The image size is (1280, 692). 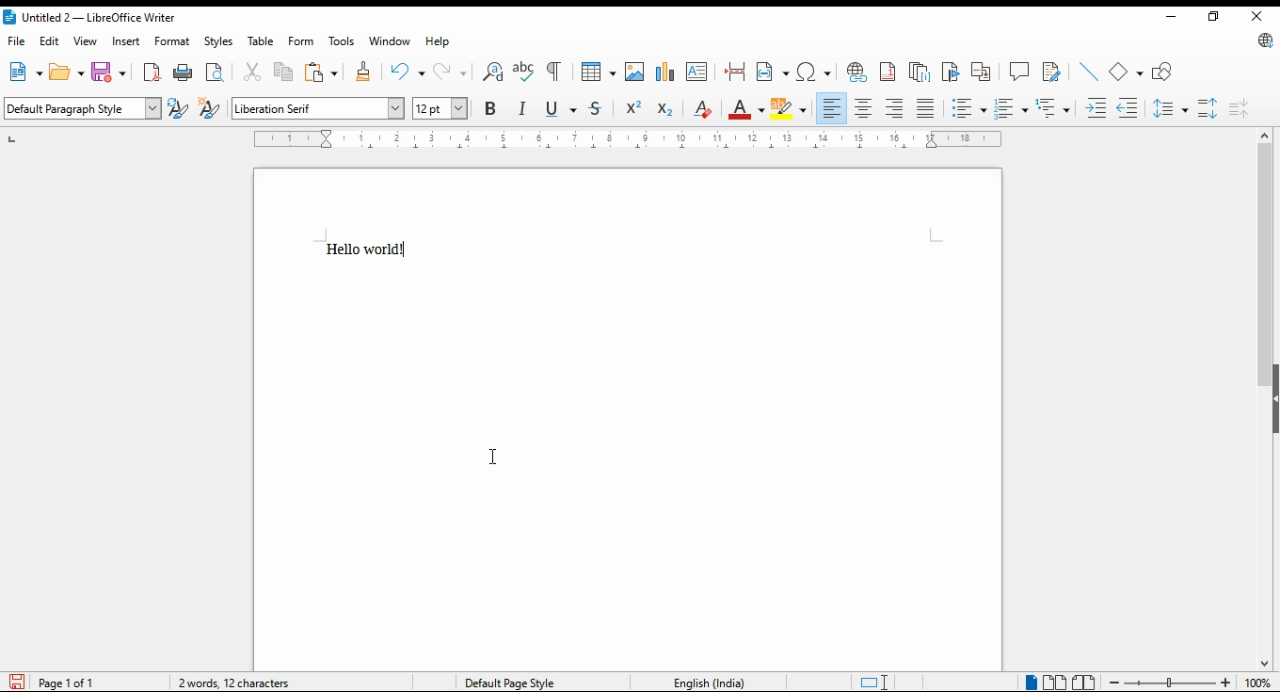 What do you see at coordinates (57, 681) in the screenshot?
I see `page information` at bounding box center [57, 681].